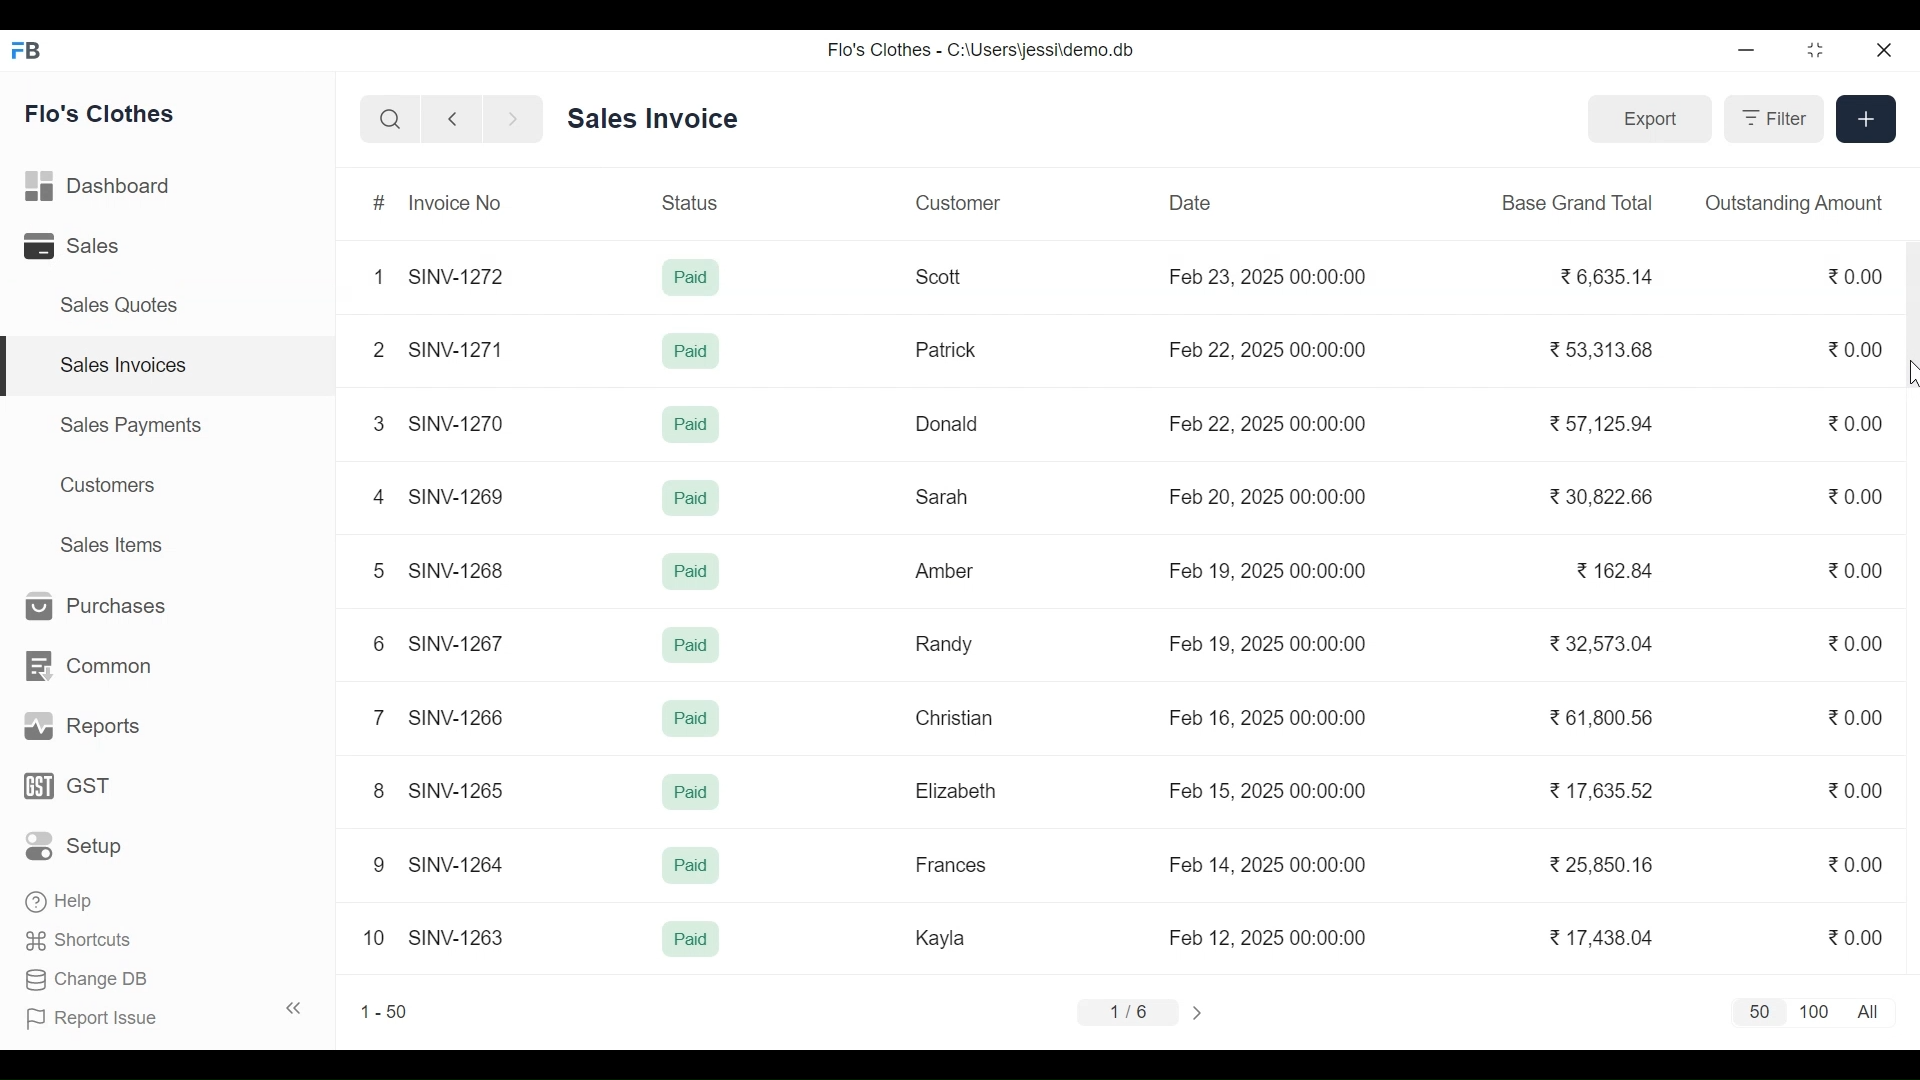  Describe the element at coordinates (690, 351) in the screenshot. I see `Paid` at that location.